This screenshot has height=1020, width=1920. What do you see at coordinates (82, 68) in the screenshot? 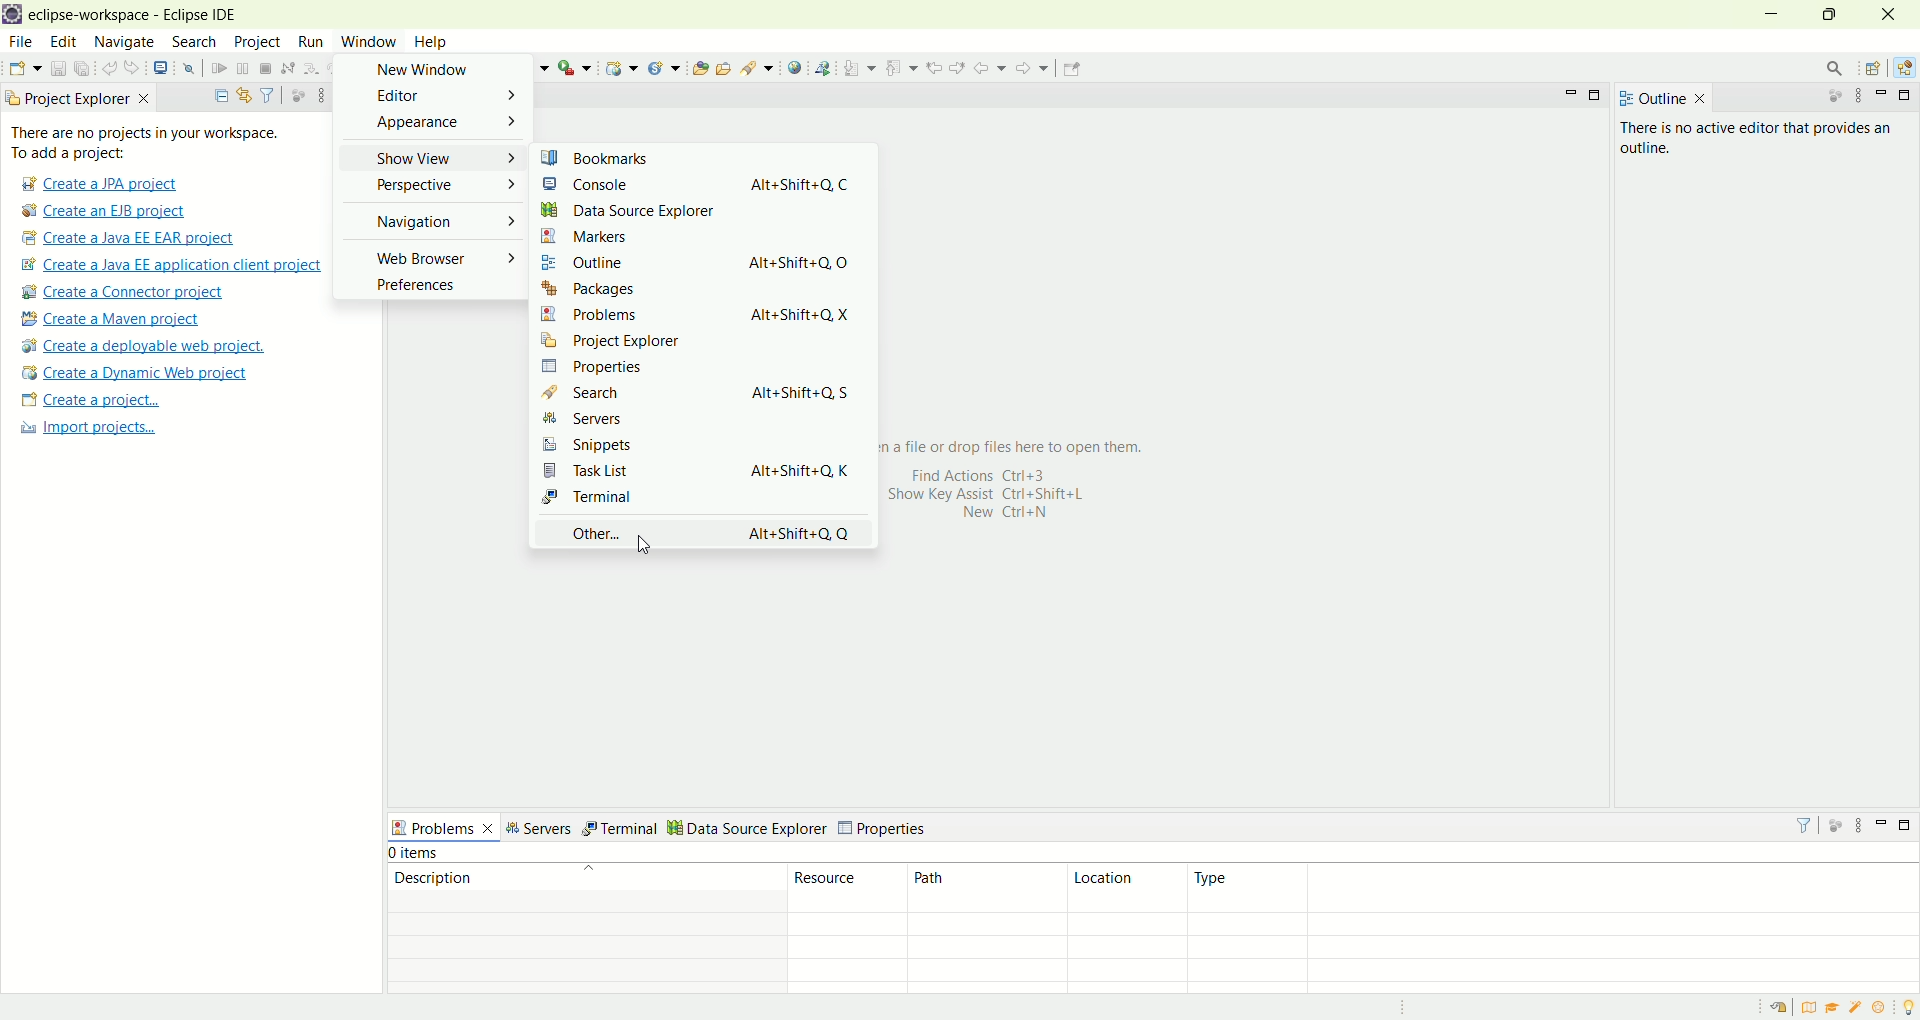
I see `save all` at bounding box center [82, 68].